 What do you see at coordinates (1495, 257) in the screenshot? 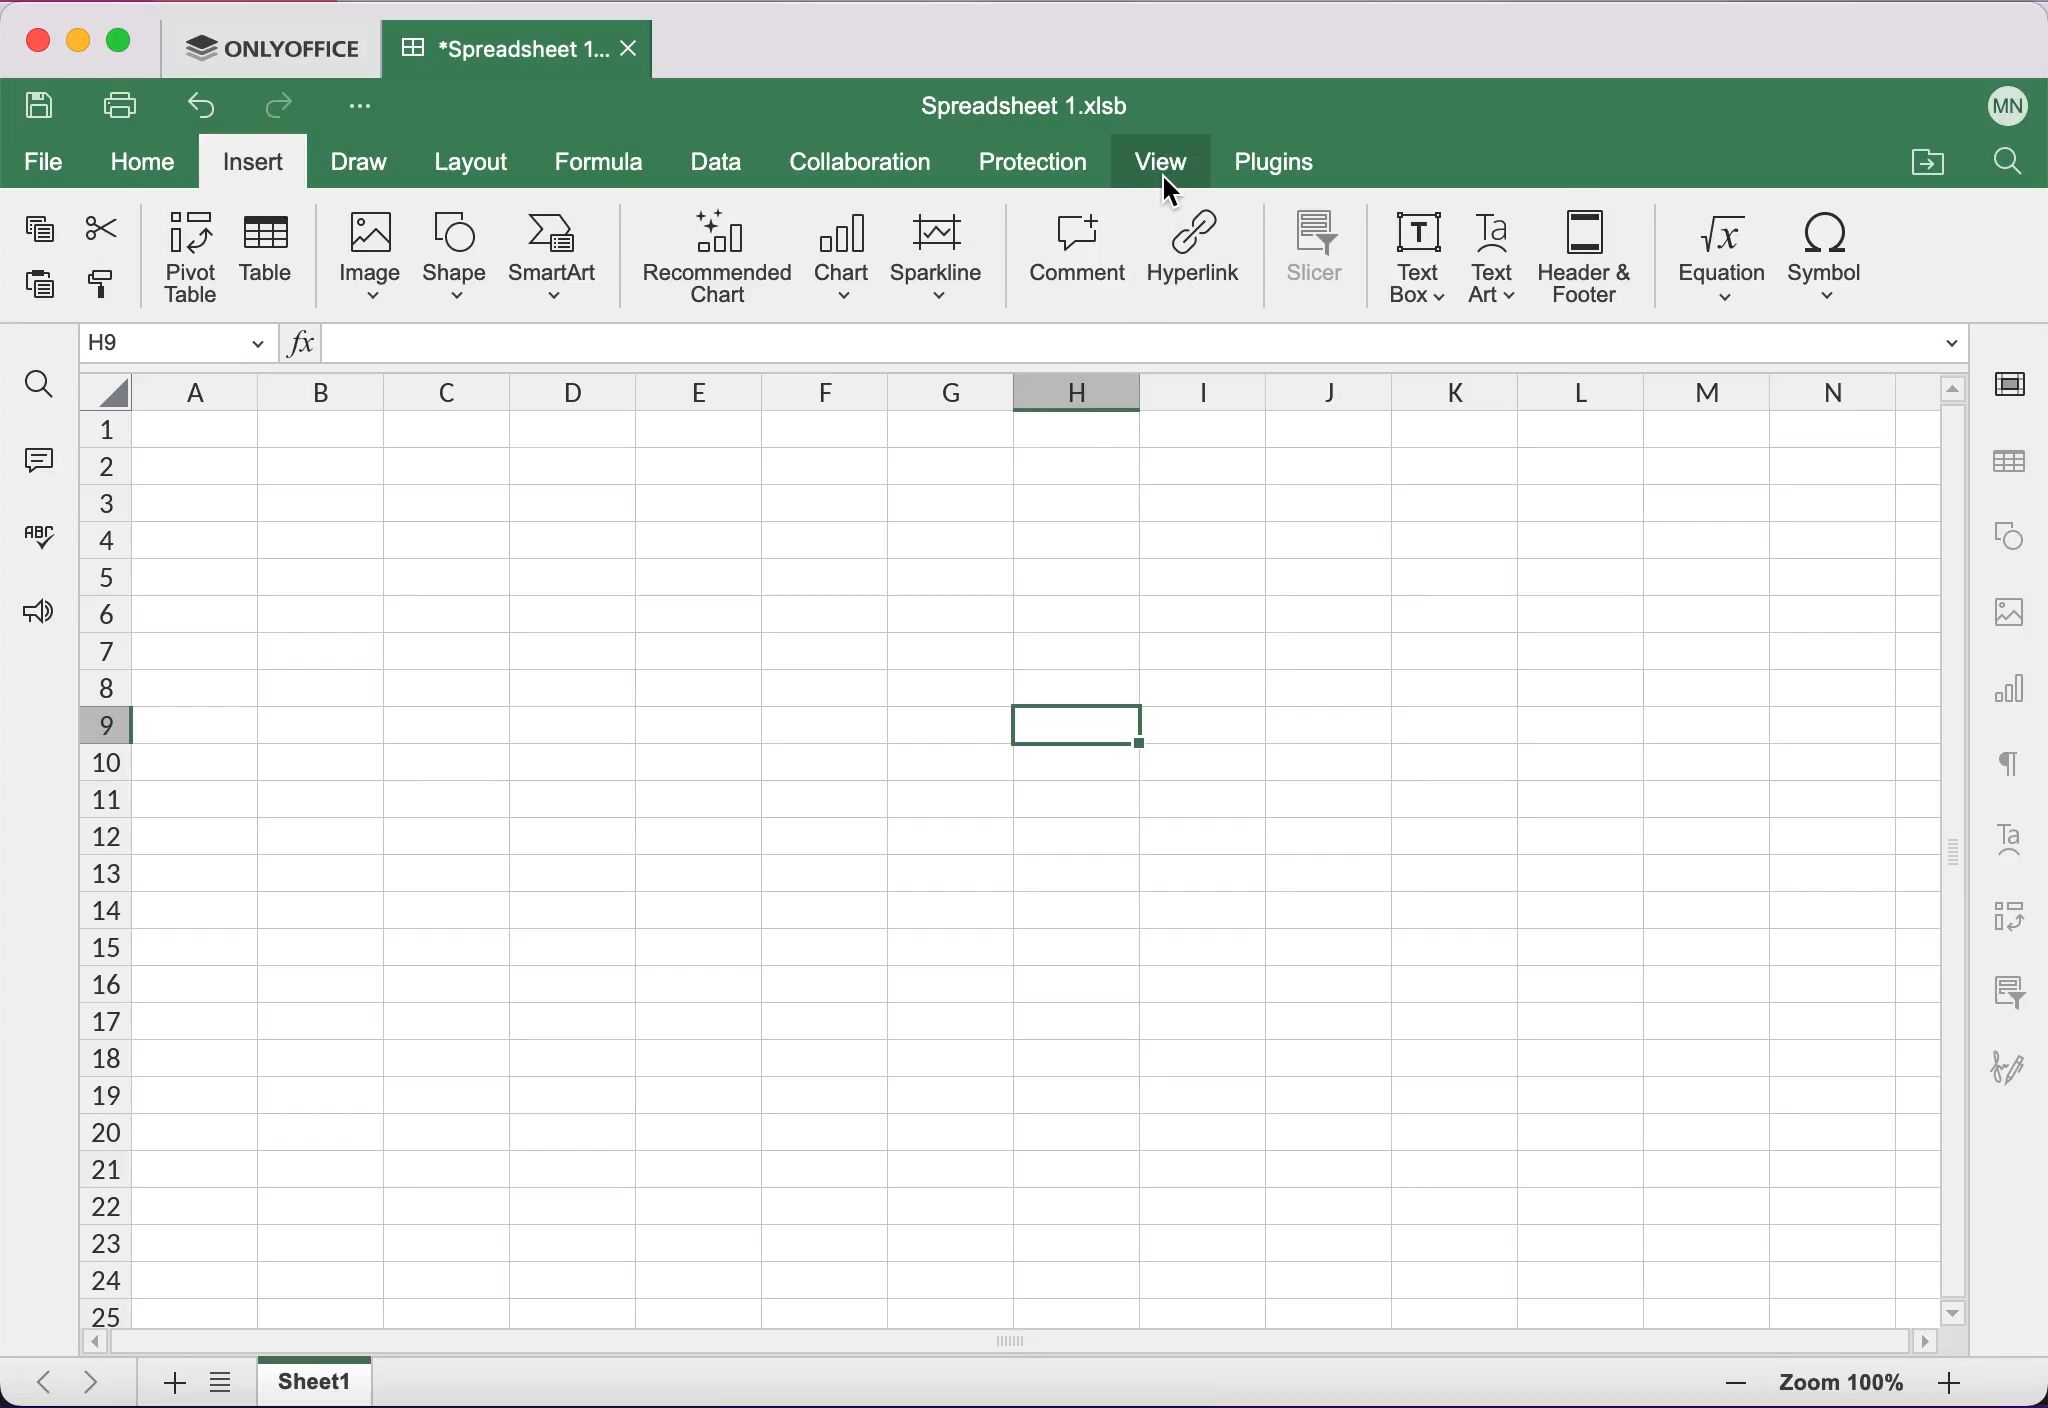
I see `text art` at bounding box center [1495, 257].